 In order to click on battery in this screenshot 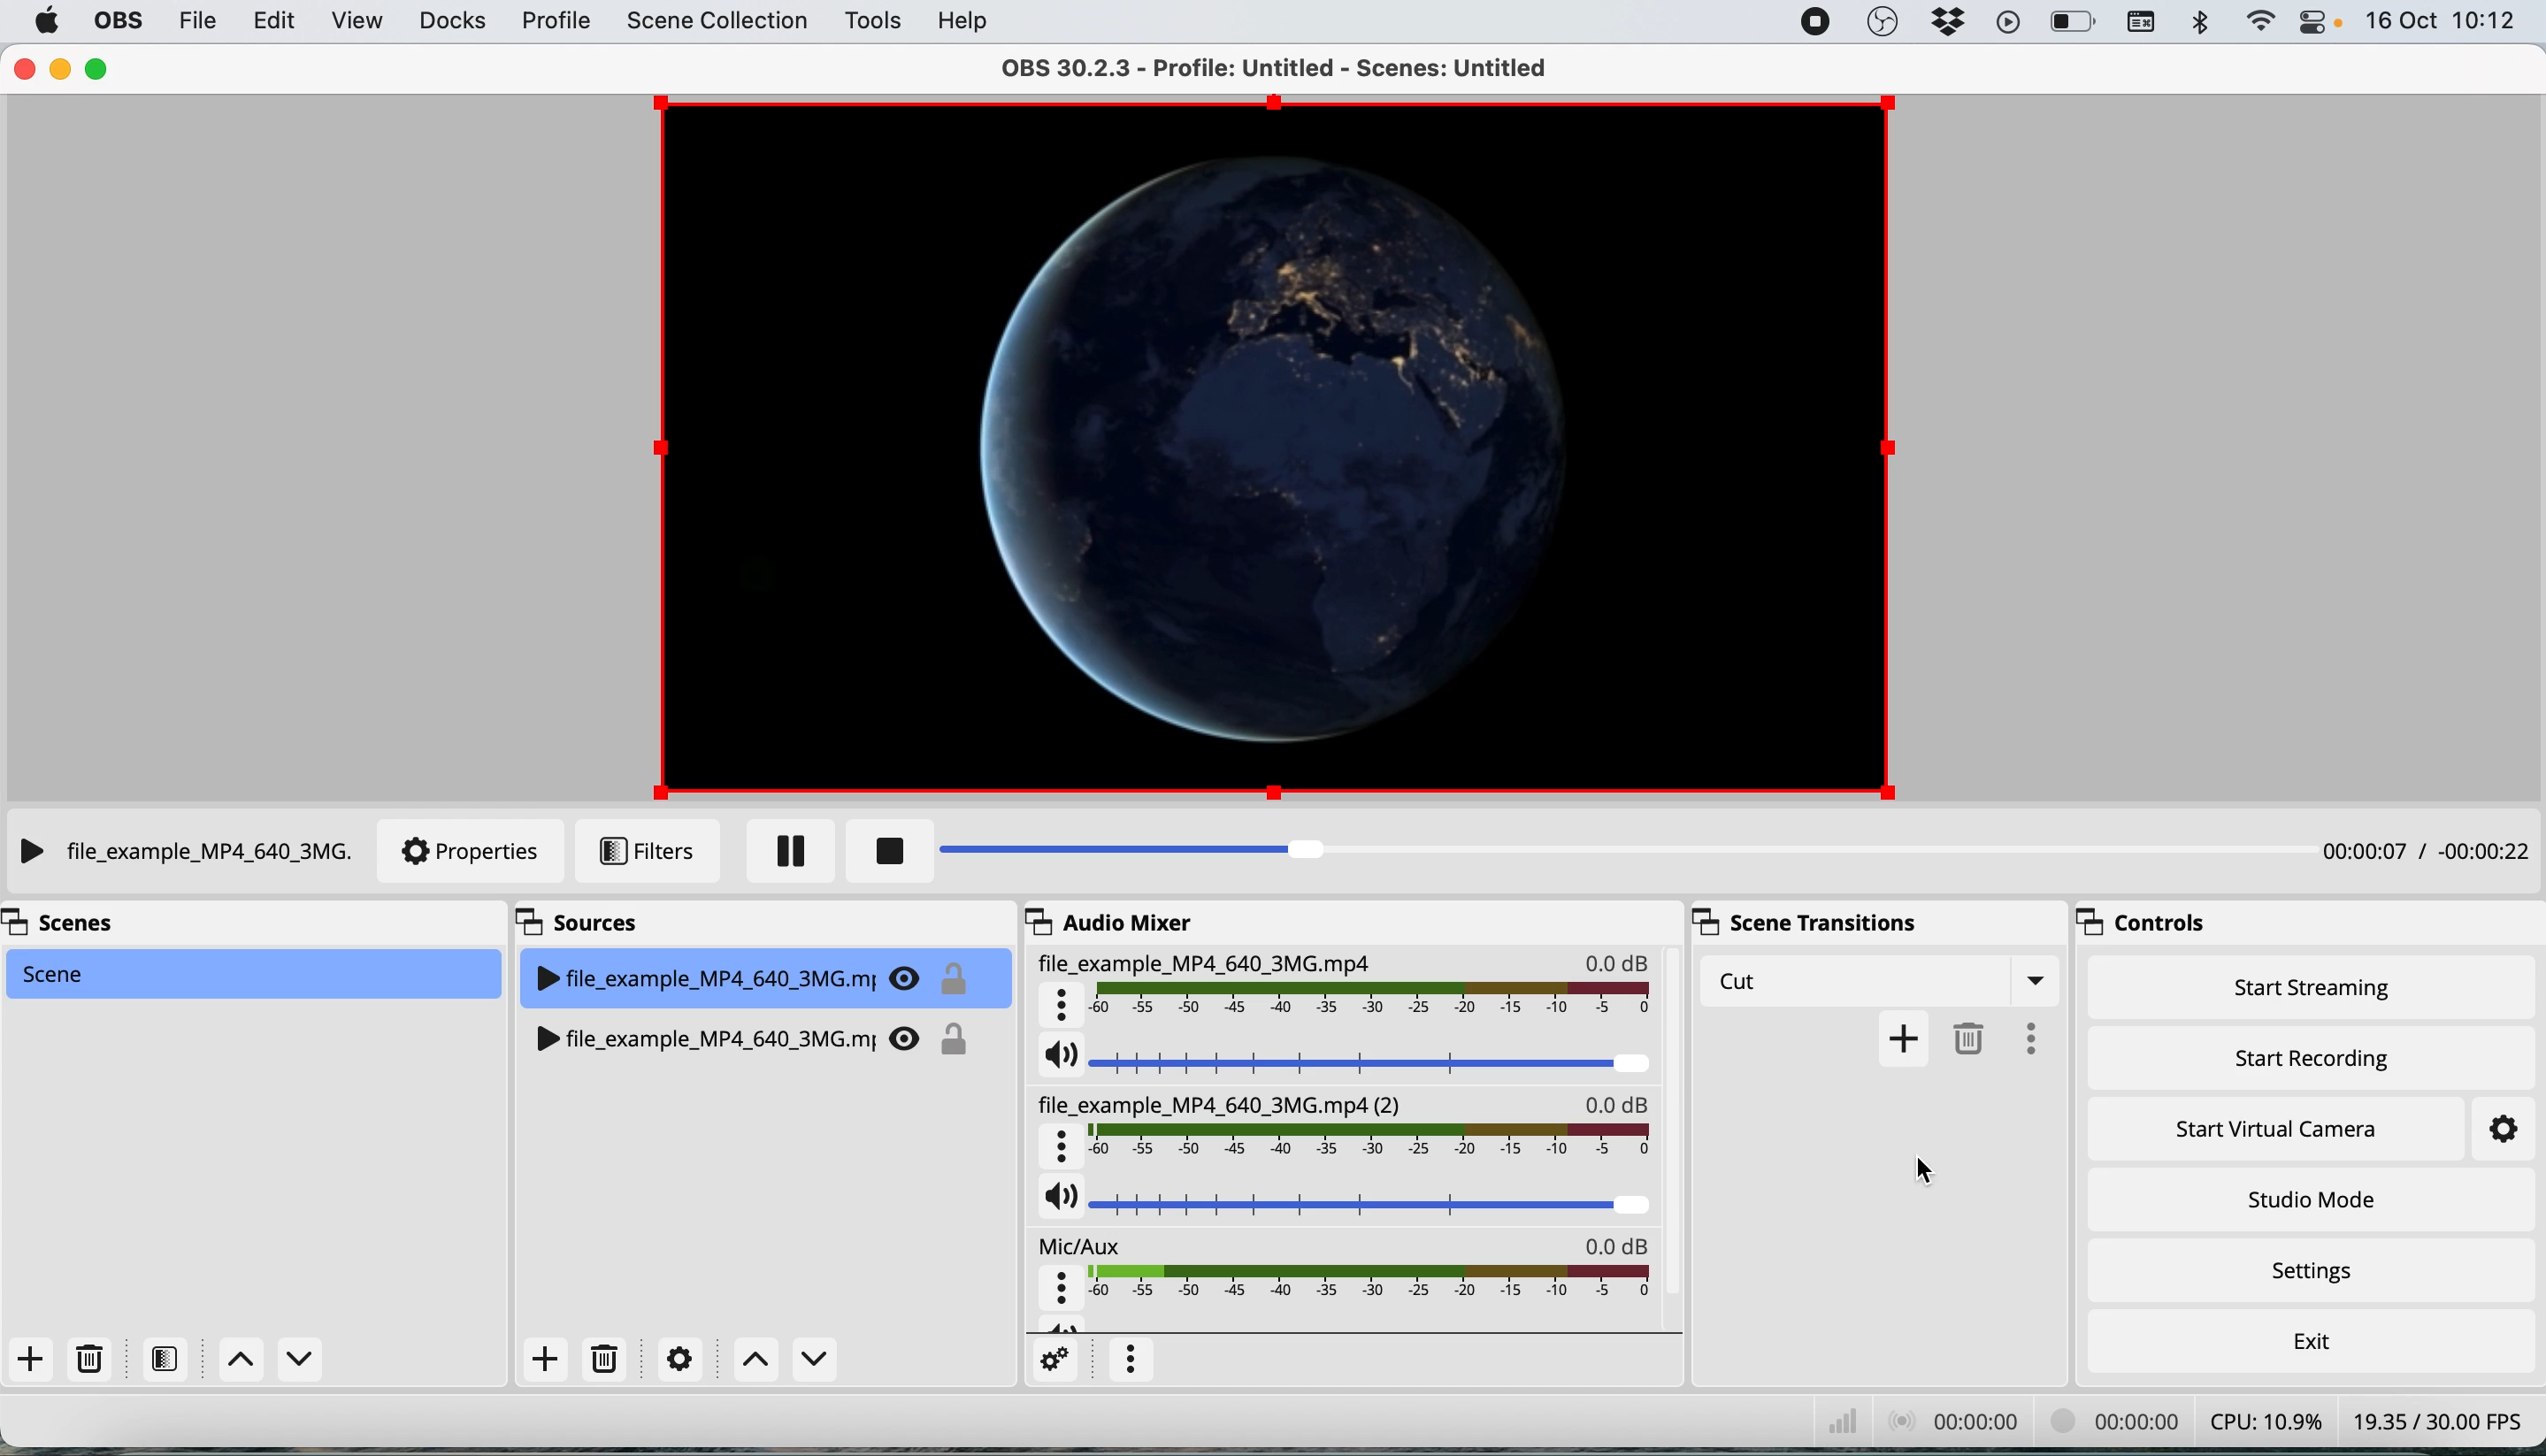, I will do `click(2076, 22)`.